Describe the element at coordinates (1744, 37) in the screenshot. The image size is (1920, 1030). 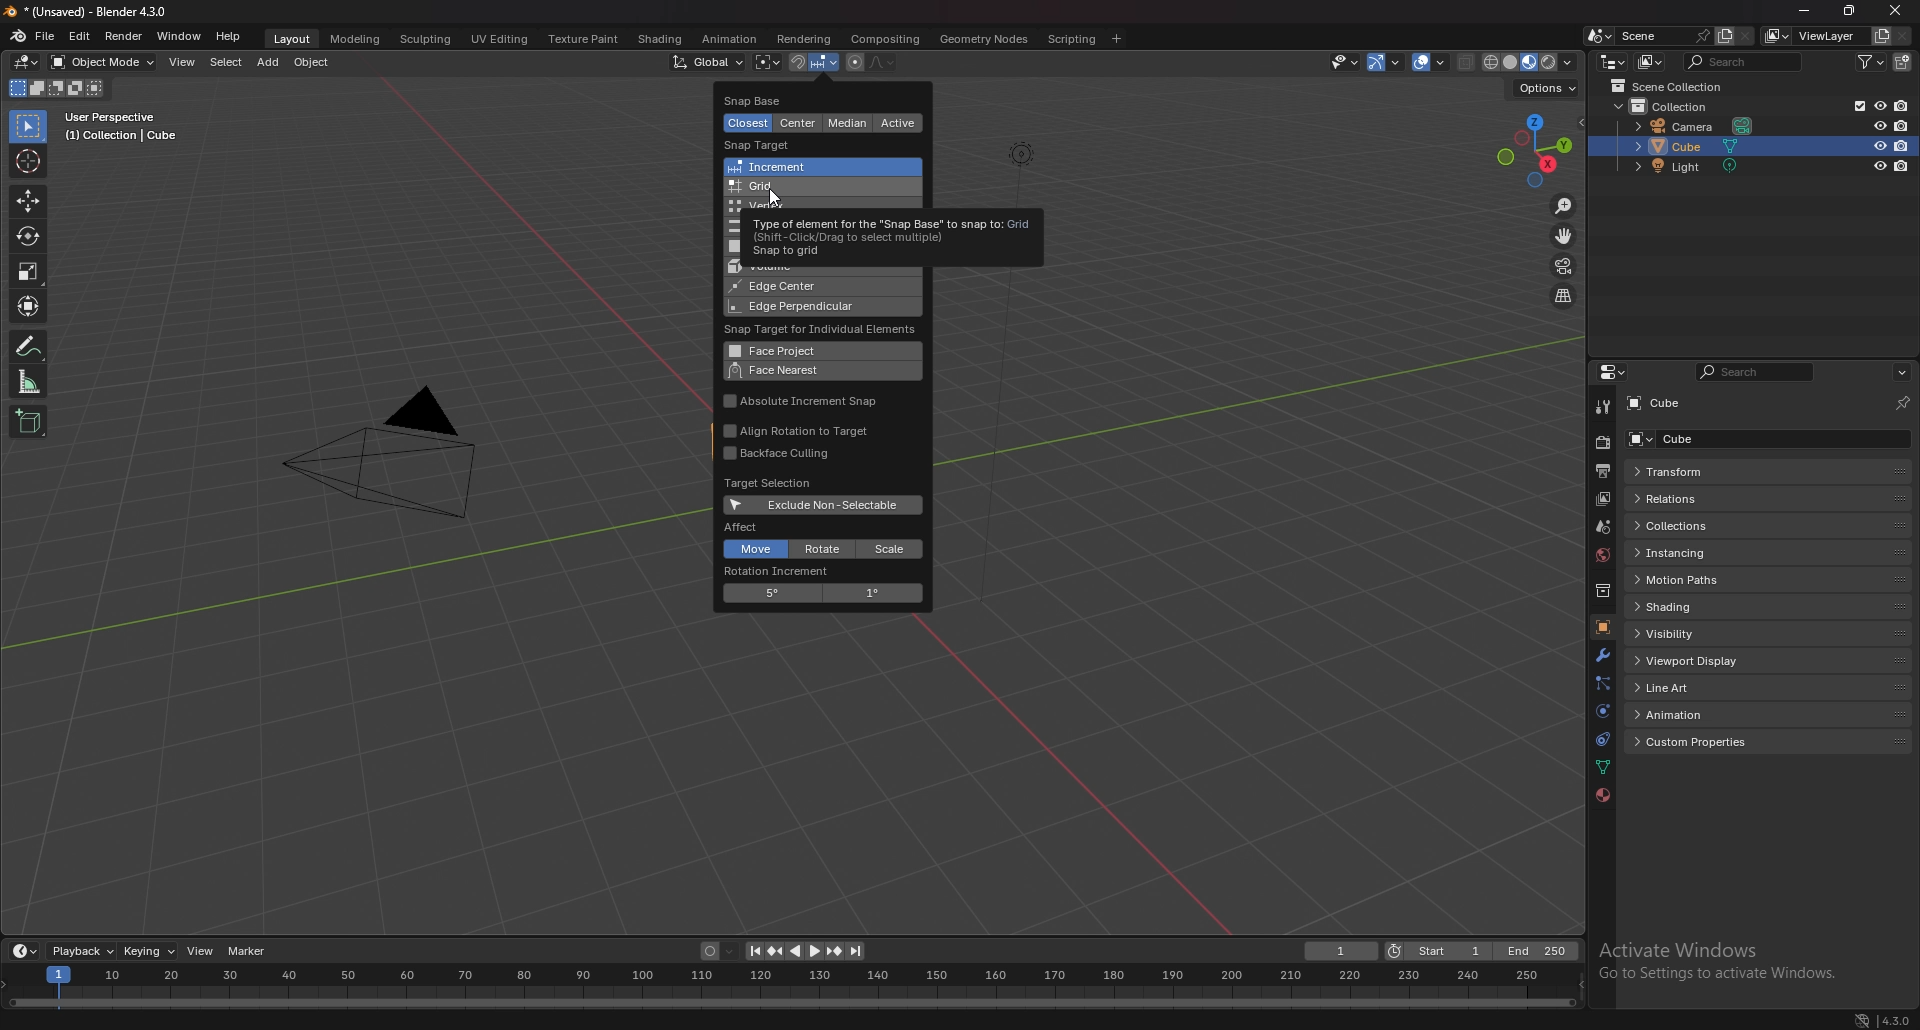
I see `delete scene` at that location.